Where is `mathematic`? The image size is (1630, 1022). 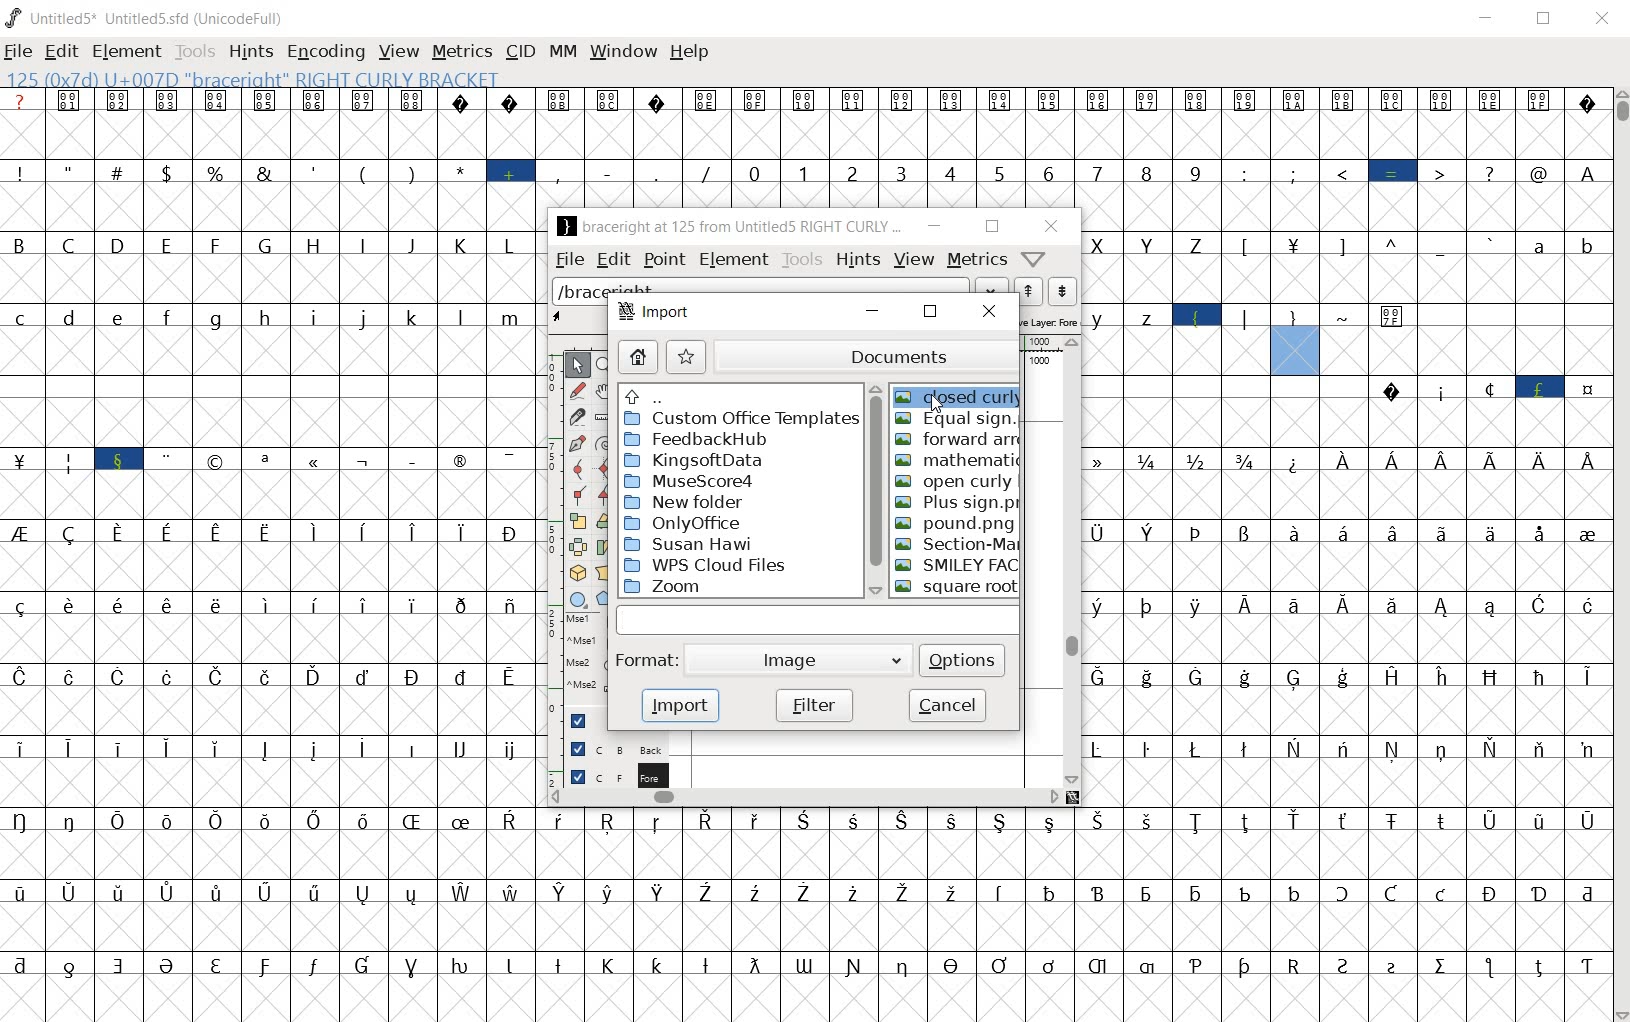 mathematic is located at coordinates (958, 461).